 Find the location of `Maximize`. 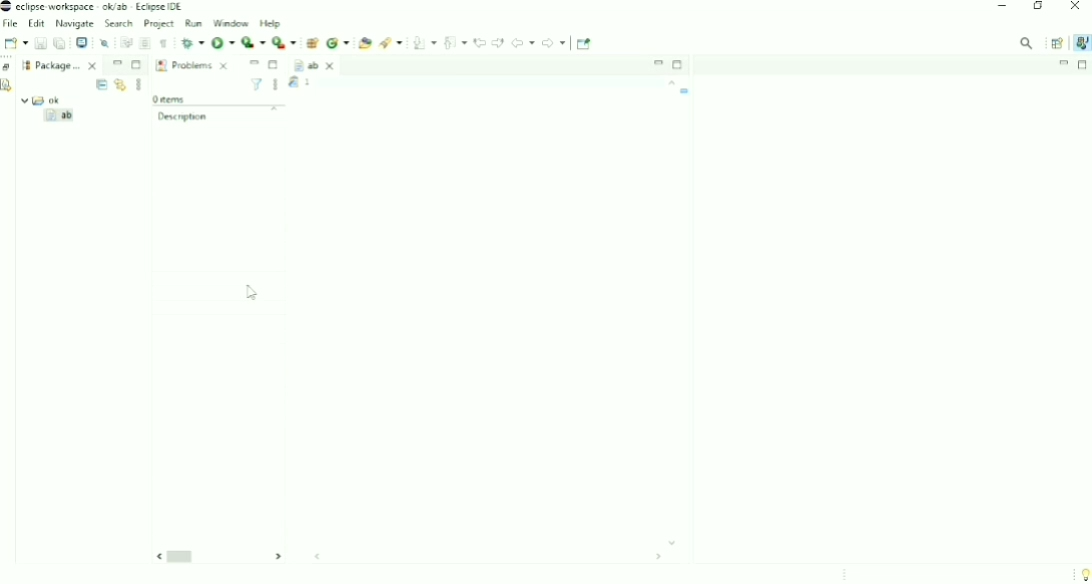

Maximize is located at coordinates (679, 65).